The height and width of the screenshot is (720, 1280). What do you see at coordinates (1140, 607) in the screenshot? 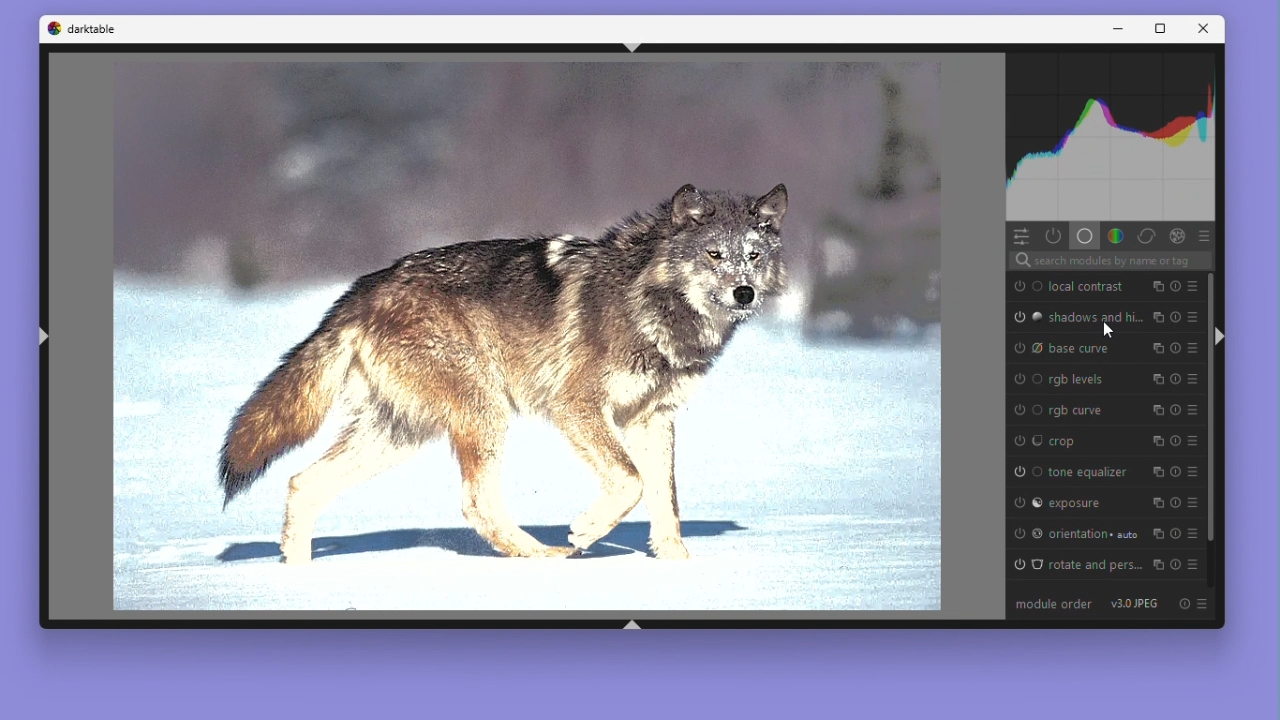
I see `V 3.0 JPEG` at bounding box center [1140, 607].